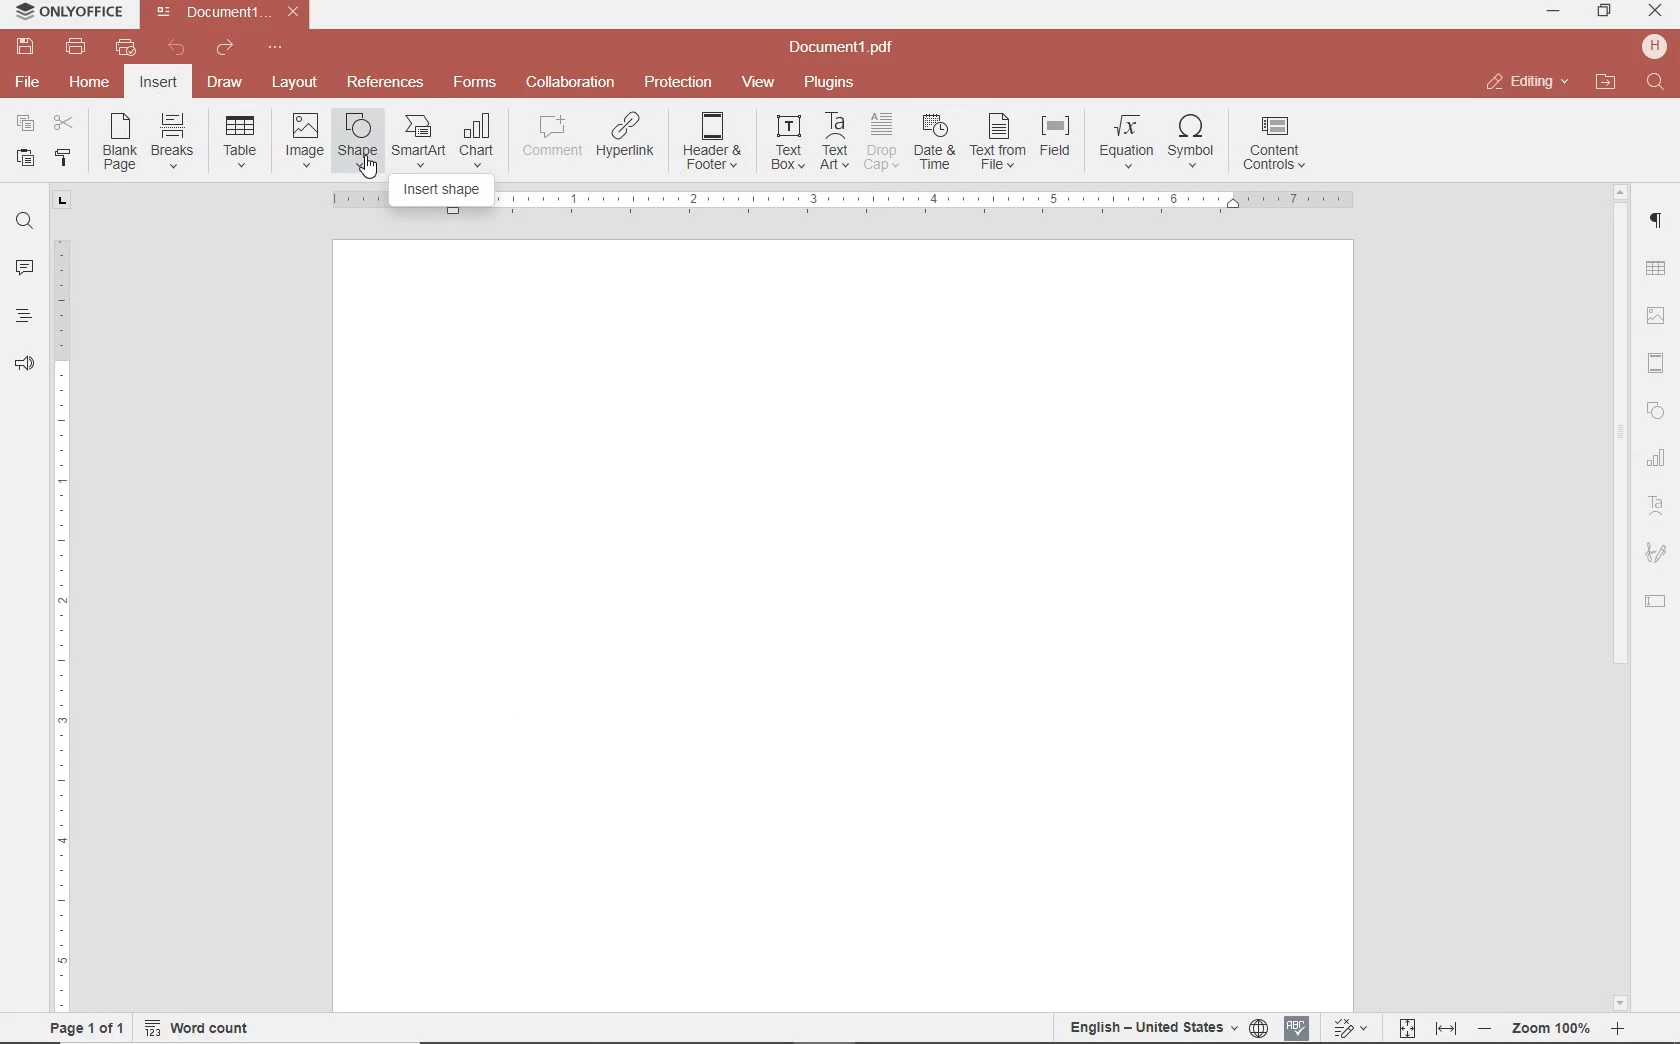 The width and height of the screenshot is (1680, 1044). What do you see at coordinates (76, 47) in the screenshot?
I see `print file` at bounding box center [76, 47].